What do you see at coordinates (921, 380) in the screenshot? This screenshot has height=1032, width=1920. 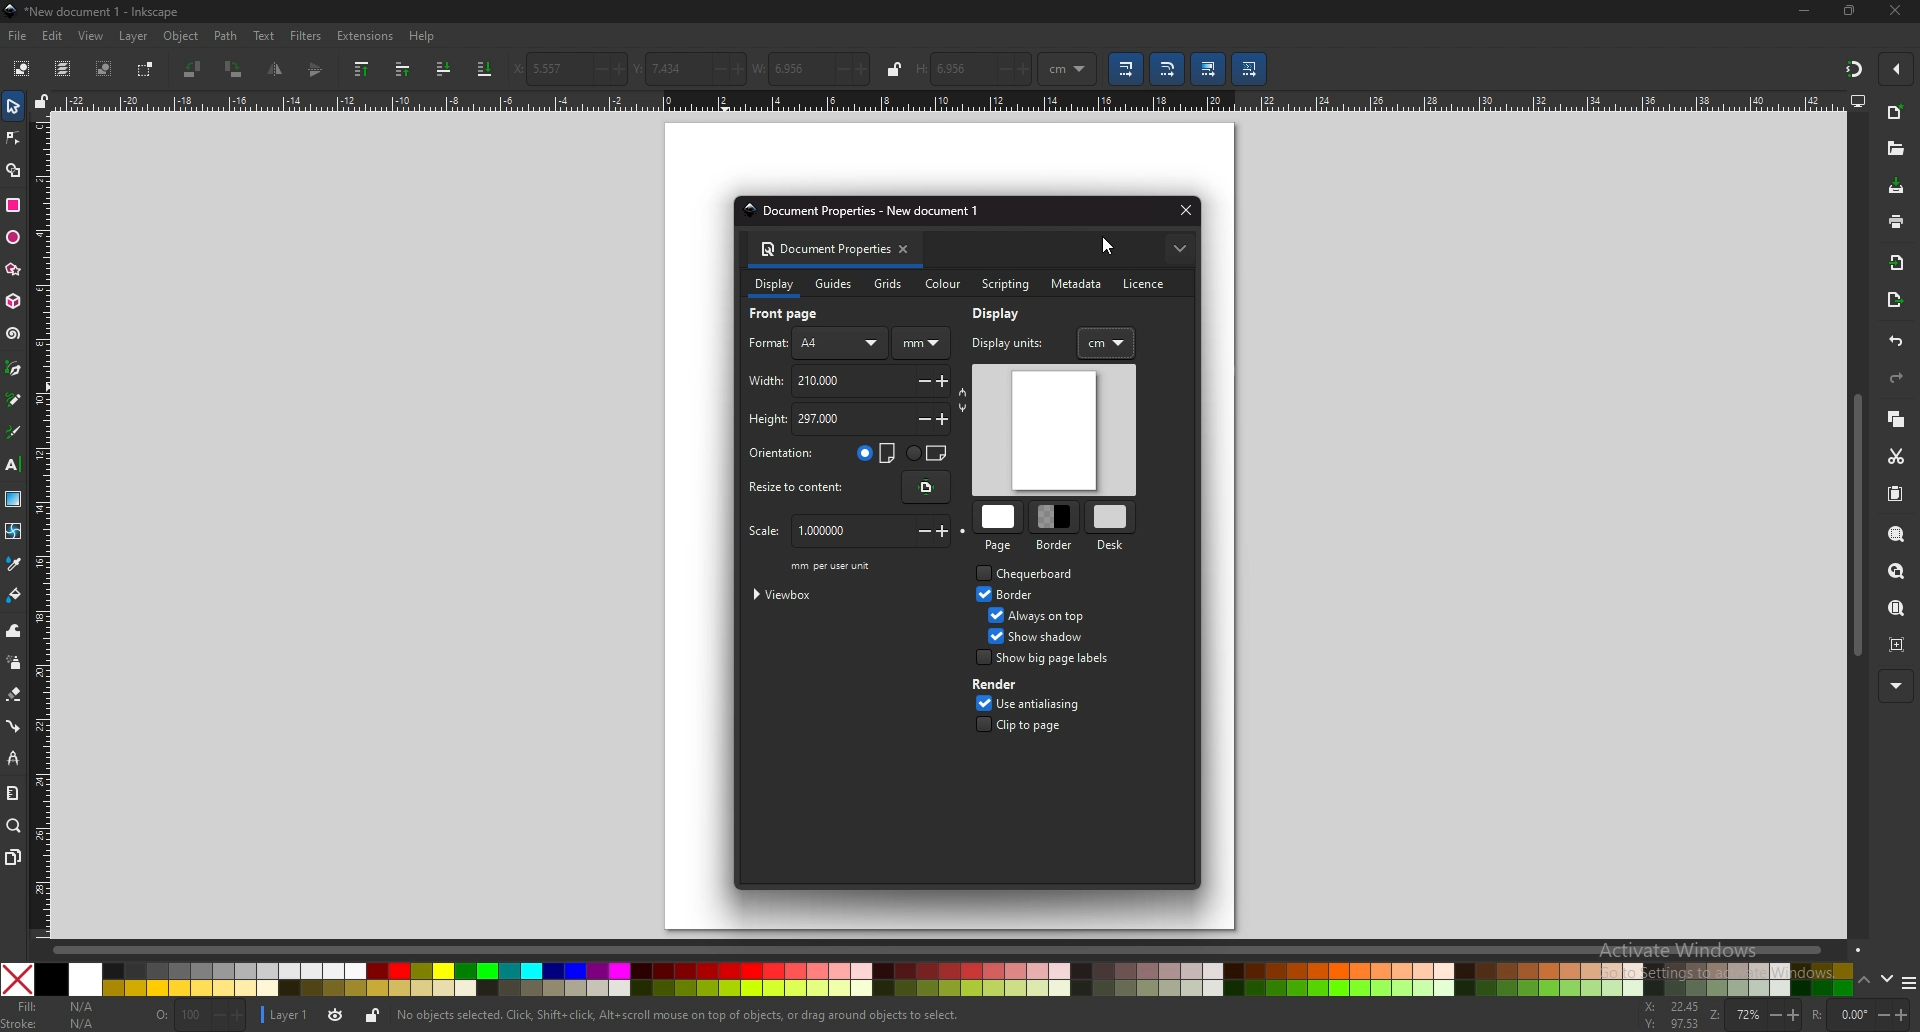 I see `-` at bounding box center [921, 380].